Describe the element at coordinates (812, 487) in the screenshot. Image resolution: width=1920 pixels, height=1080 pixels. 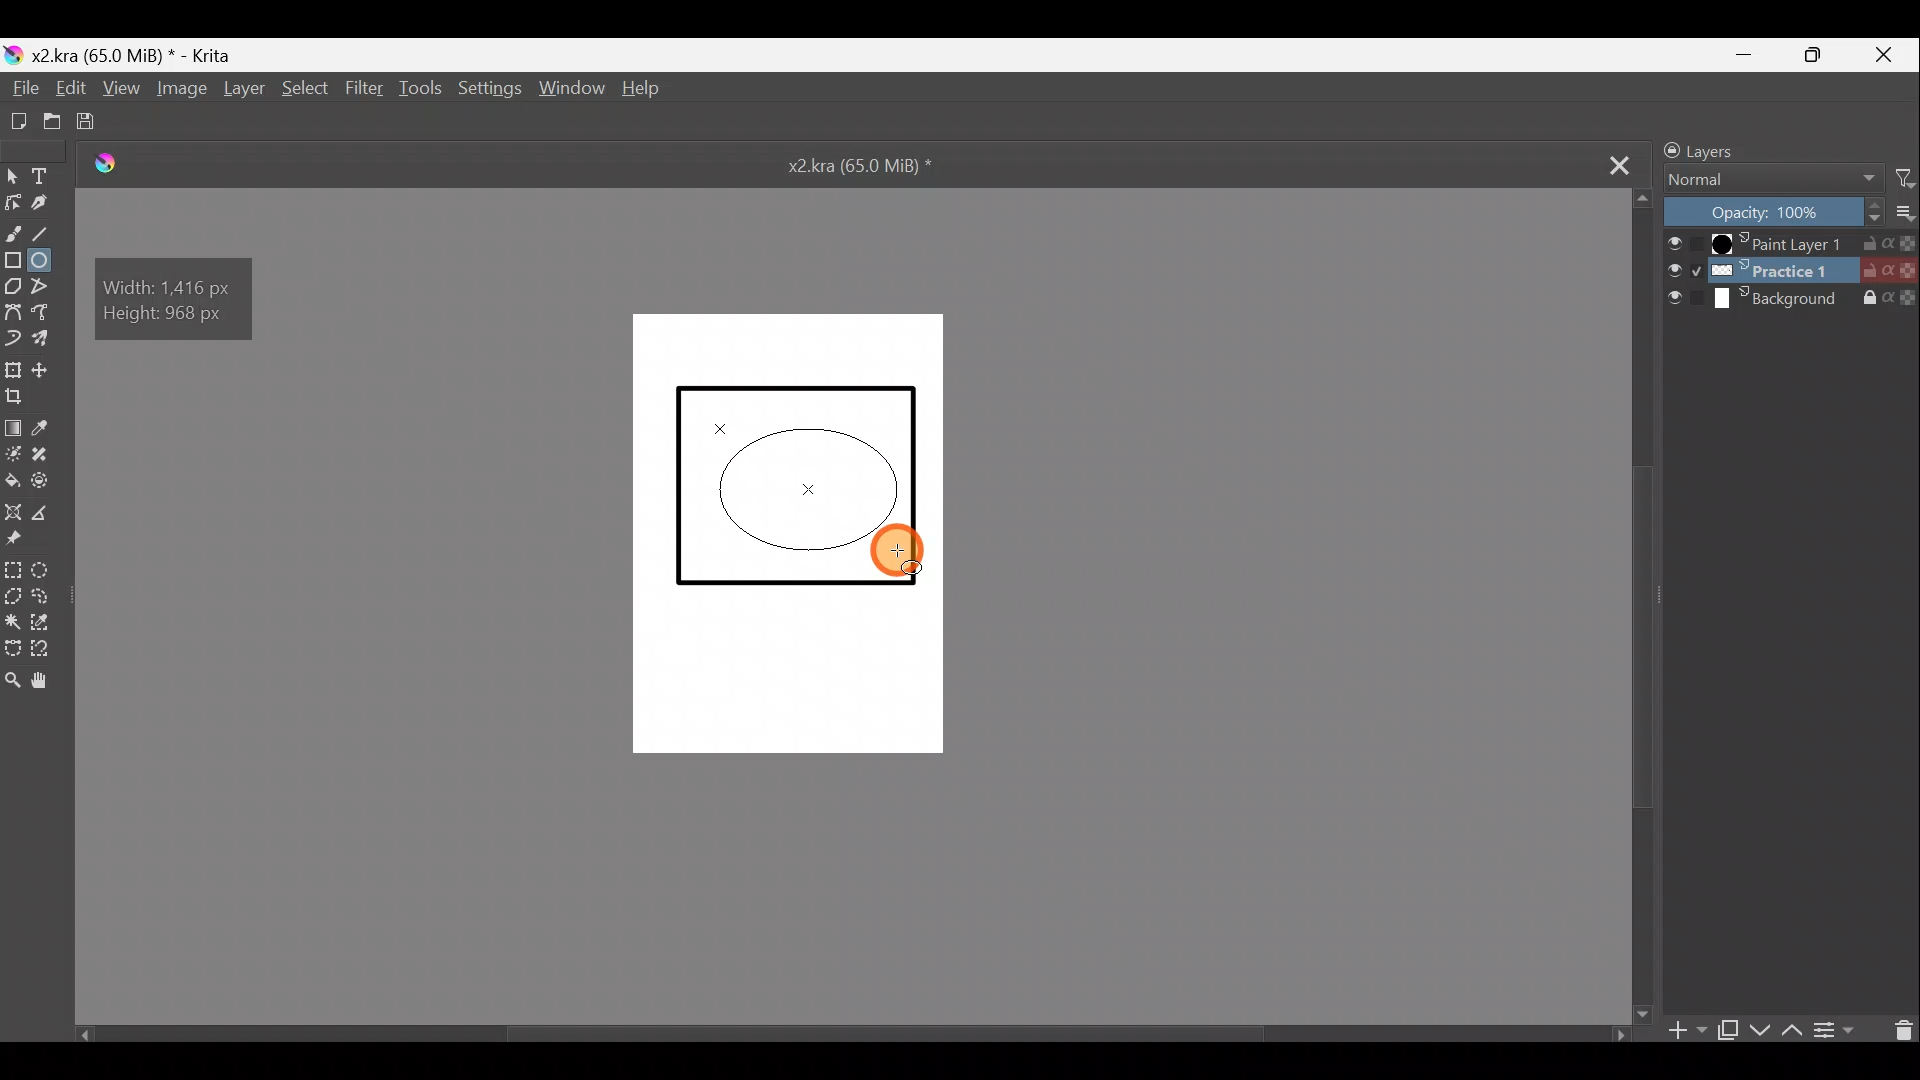
I see `ellipse (circle) on Canvas` at that location.